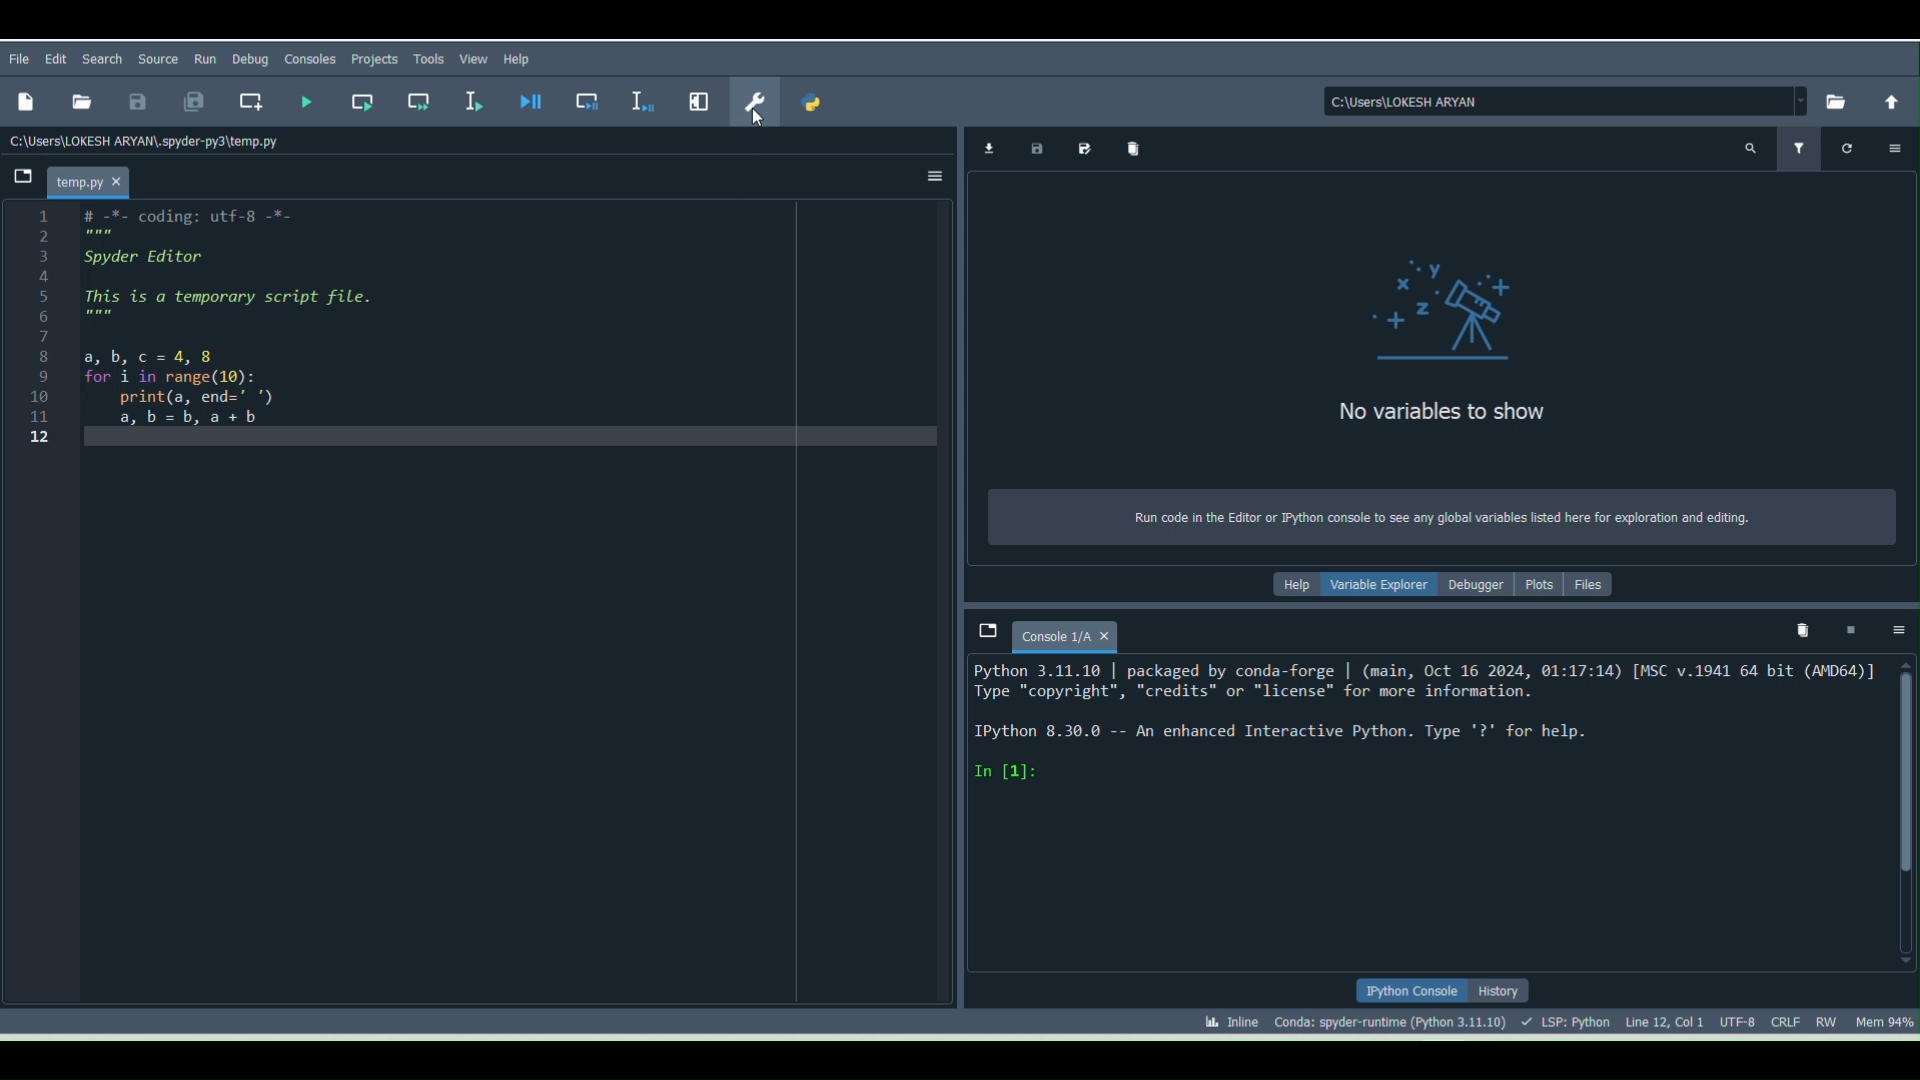  Describe the element at coordinates (24, 102) in the screenshot. I see `New File(Ctrl + N)` at that location.